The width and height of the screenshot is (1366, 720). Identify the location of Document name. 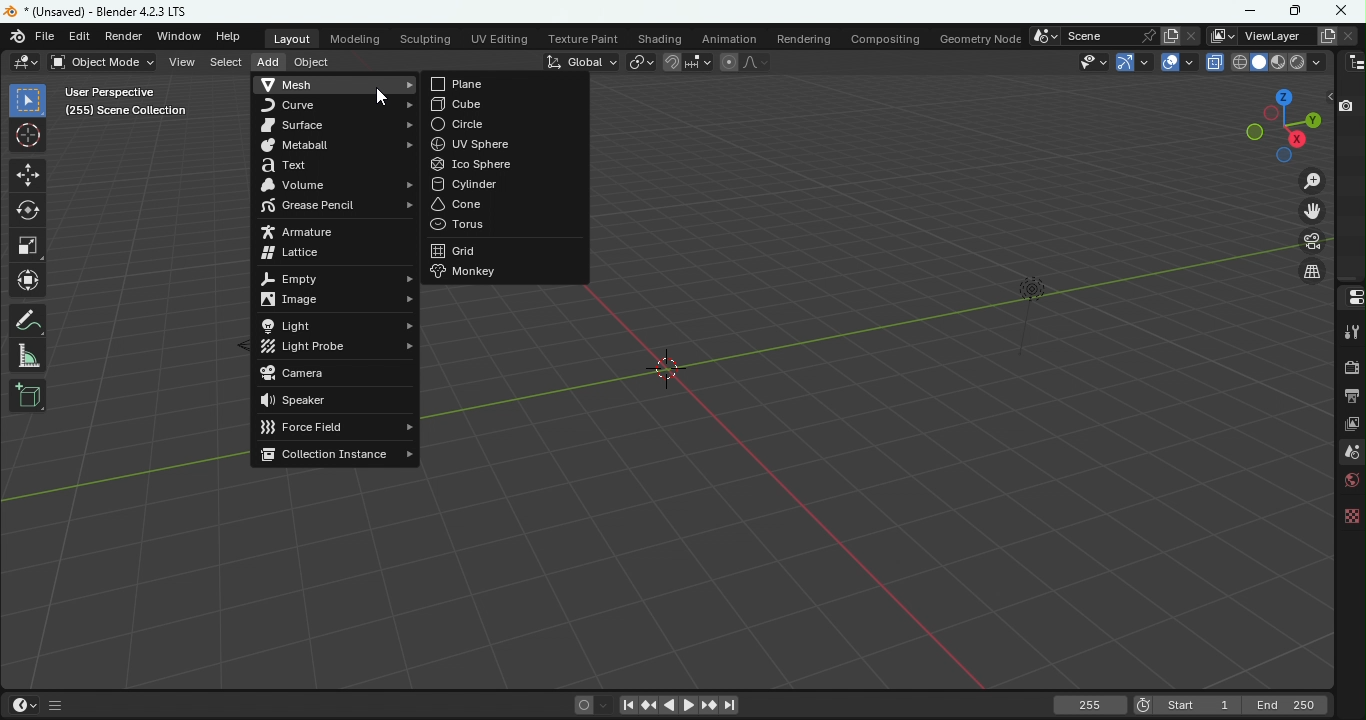
(101, 13).